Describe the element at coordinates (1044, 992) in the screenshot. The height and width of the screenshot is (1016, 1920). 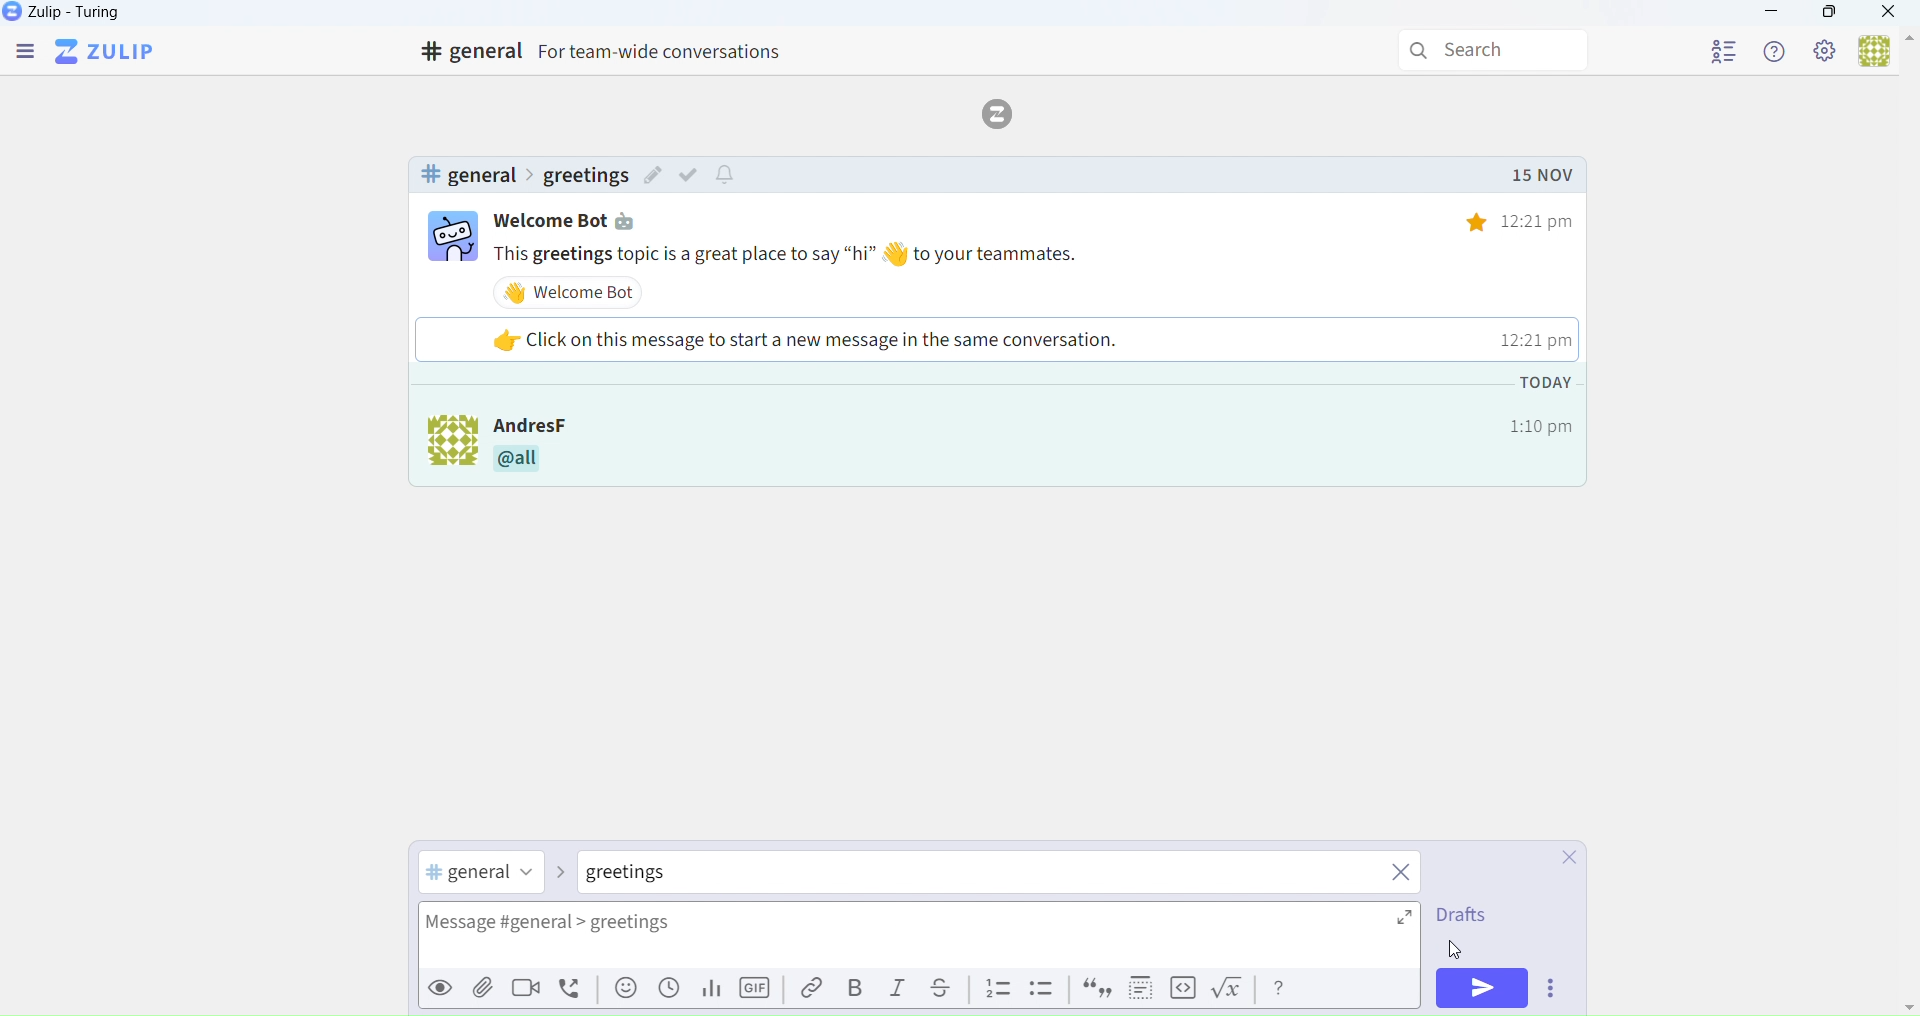
I see `Snipet` at that location.